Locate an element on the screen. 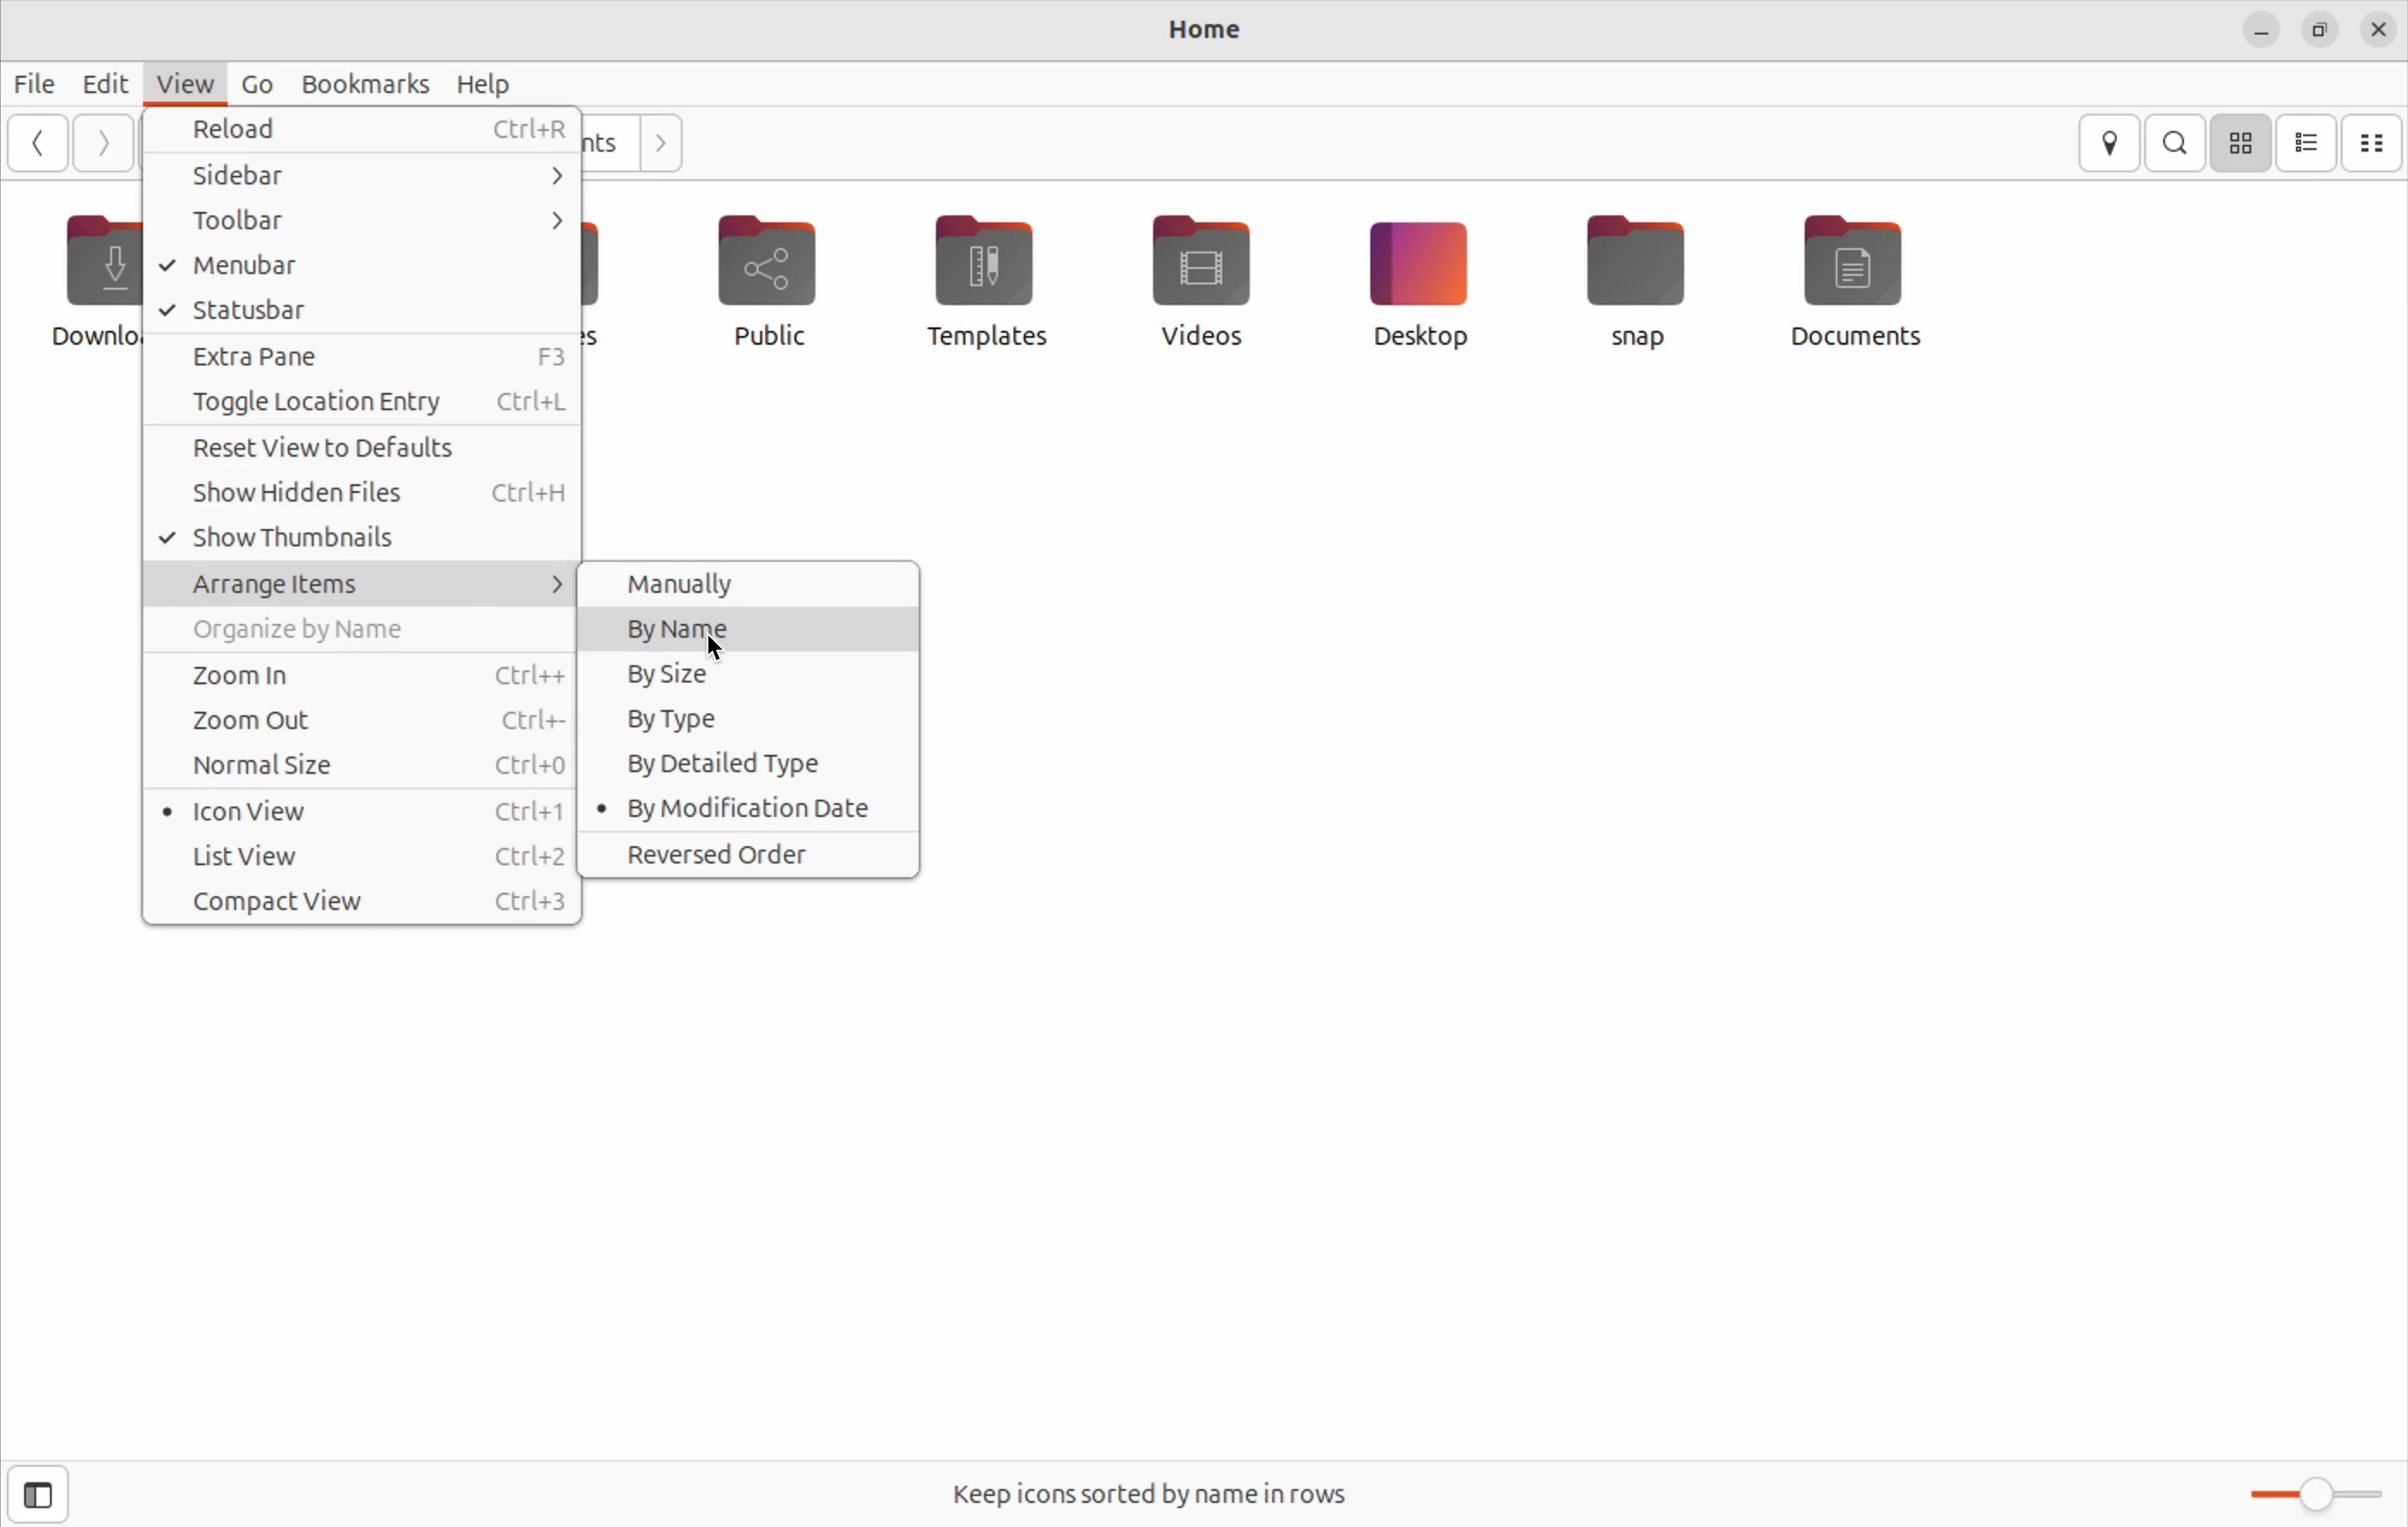 The image size is (2408, 1527). arrange items is located at coordinates (363, 584).